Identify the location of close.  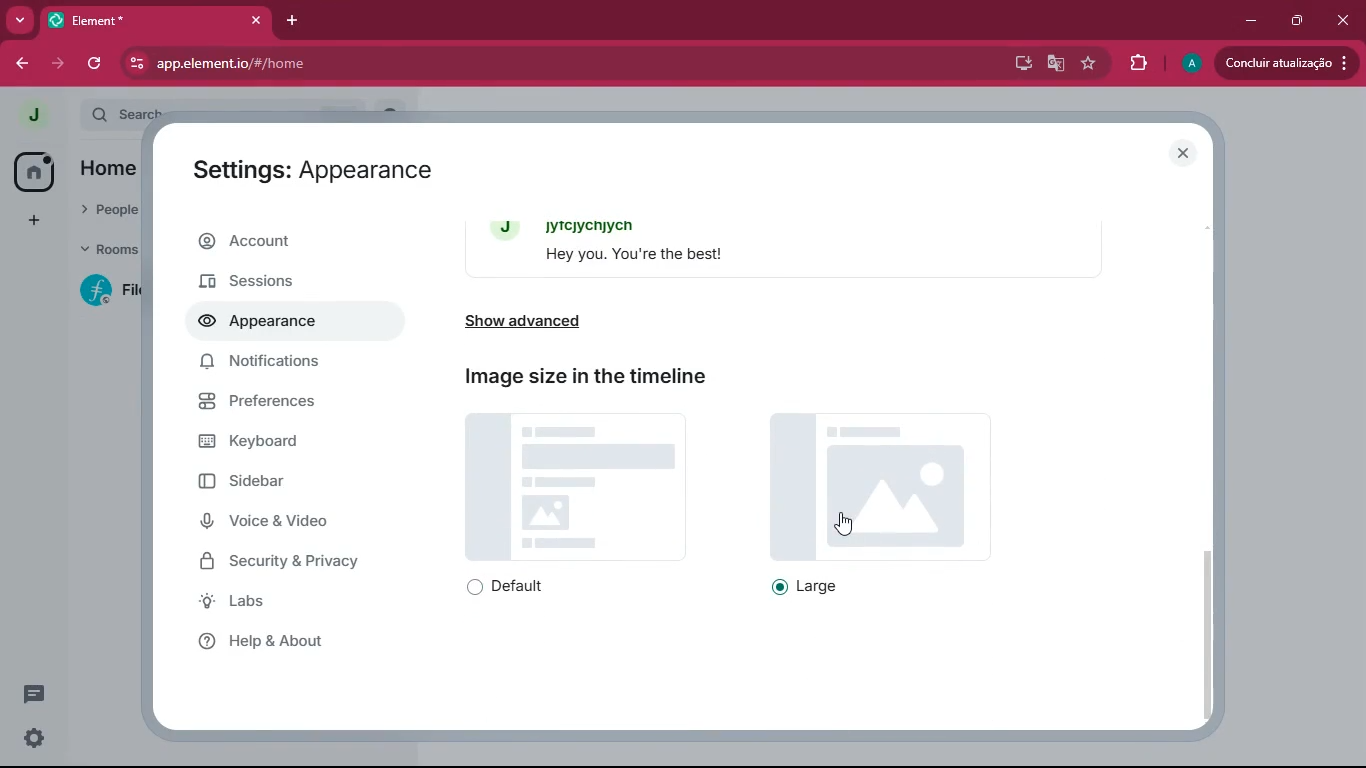
(256, 20).